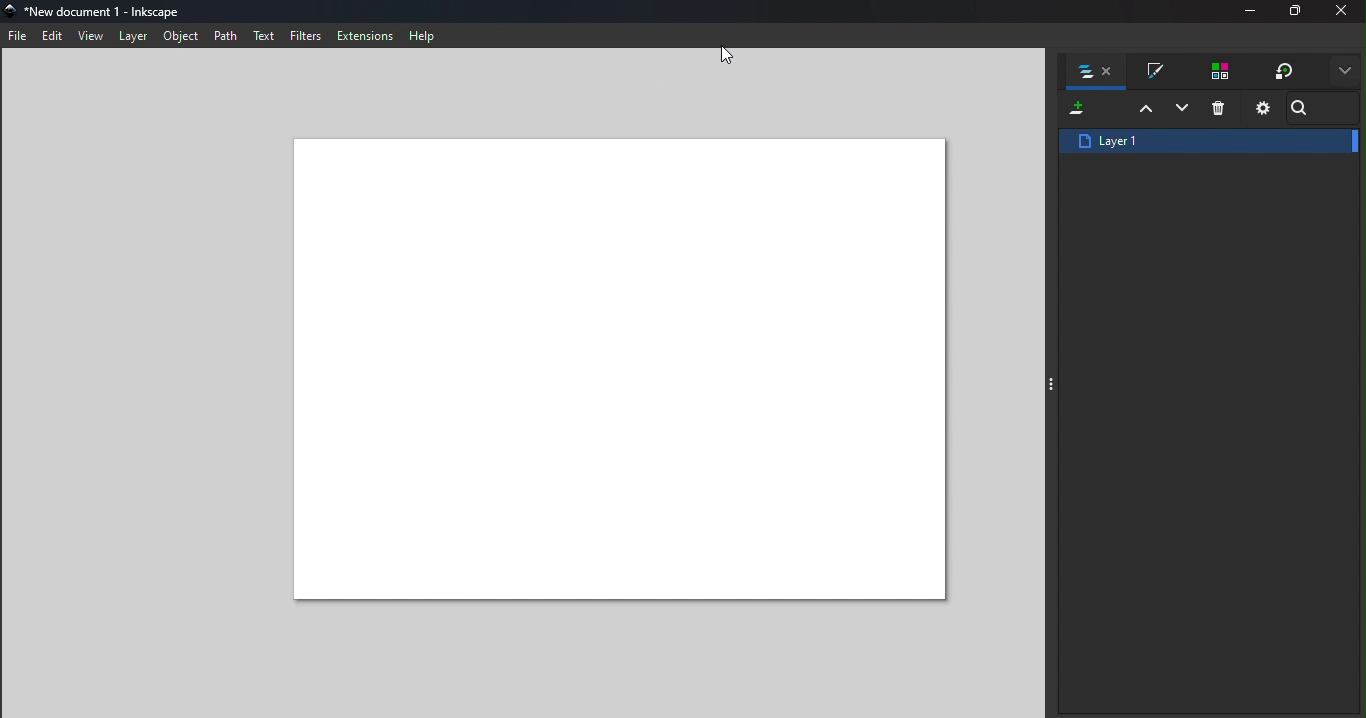  What do you see at coordinates (47, 37) in the screenshot?
I see `Edit` at bounding box center [47, 37].